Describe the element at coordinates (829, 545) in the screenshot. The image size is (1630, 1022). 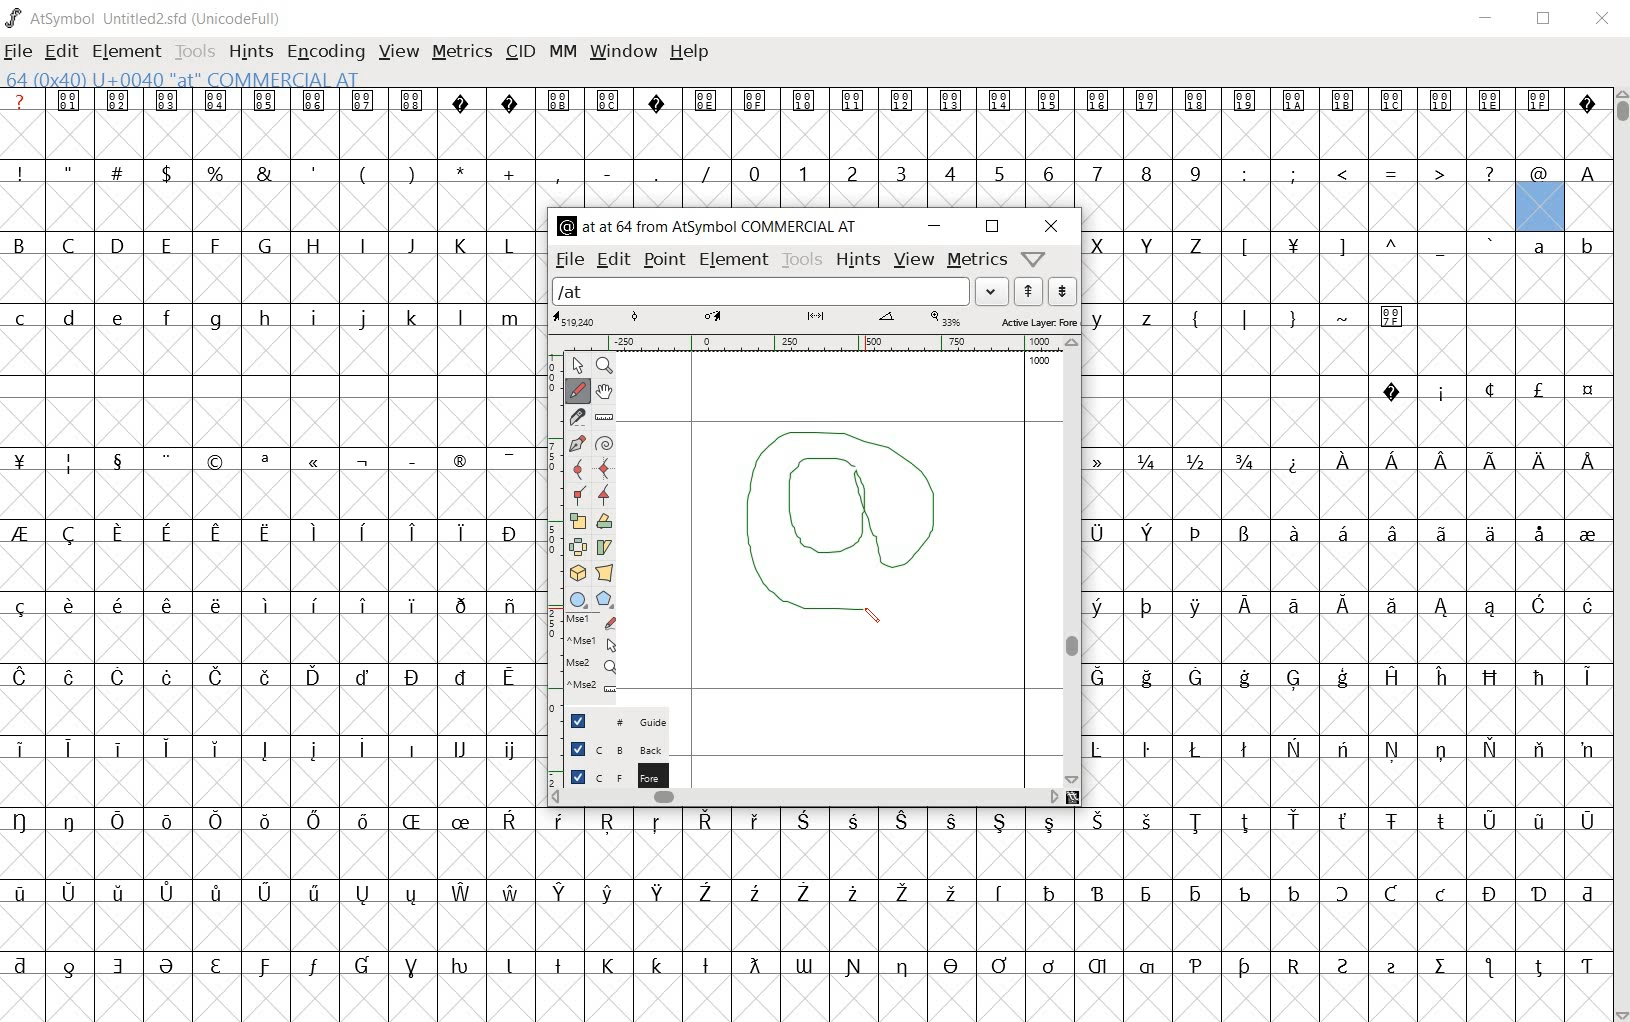
I see `designing at sign` at that location.